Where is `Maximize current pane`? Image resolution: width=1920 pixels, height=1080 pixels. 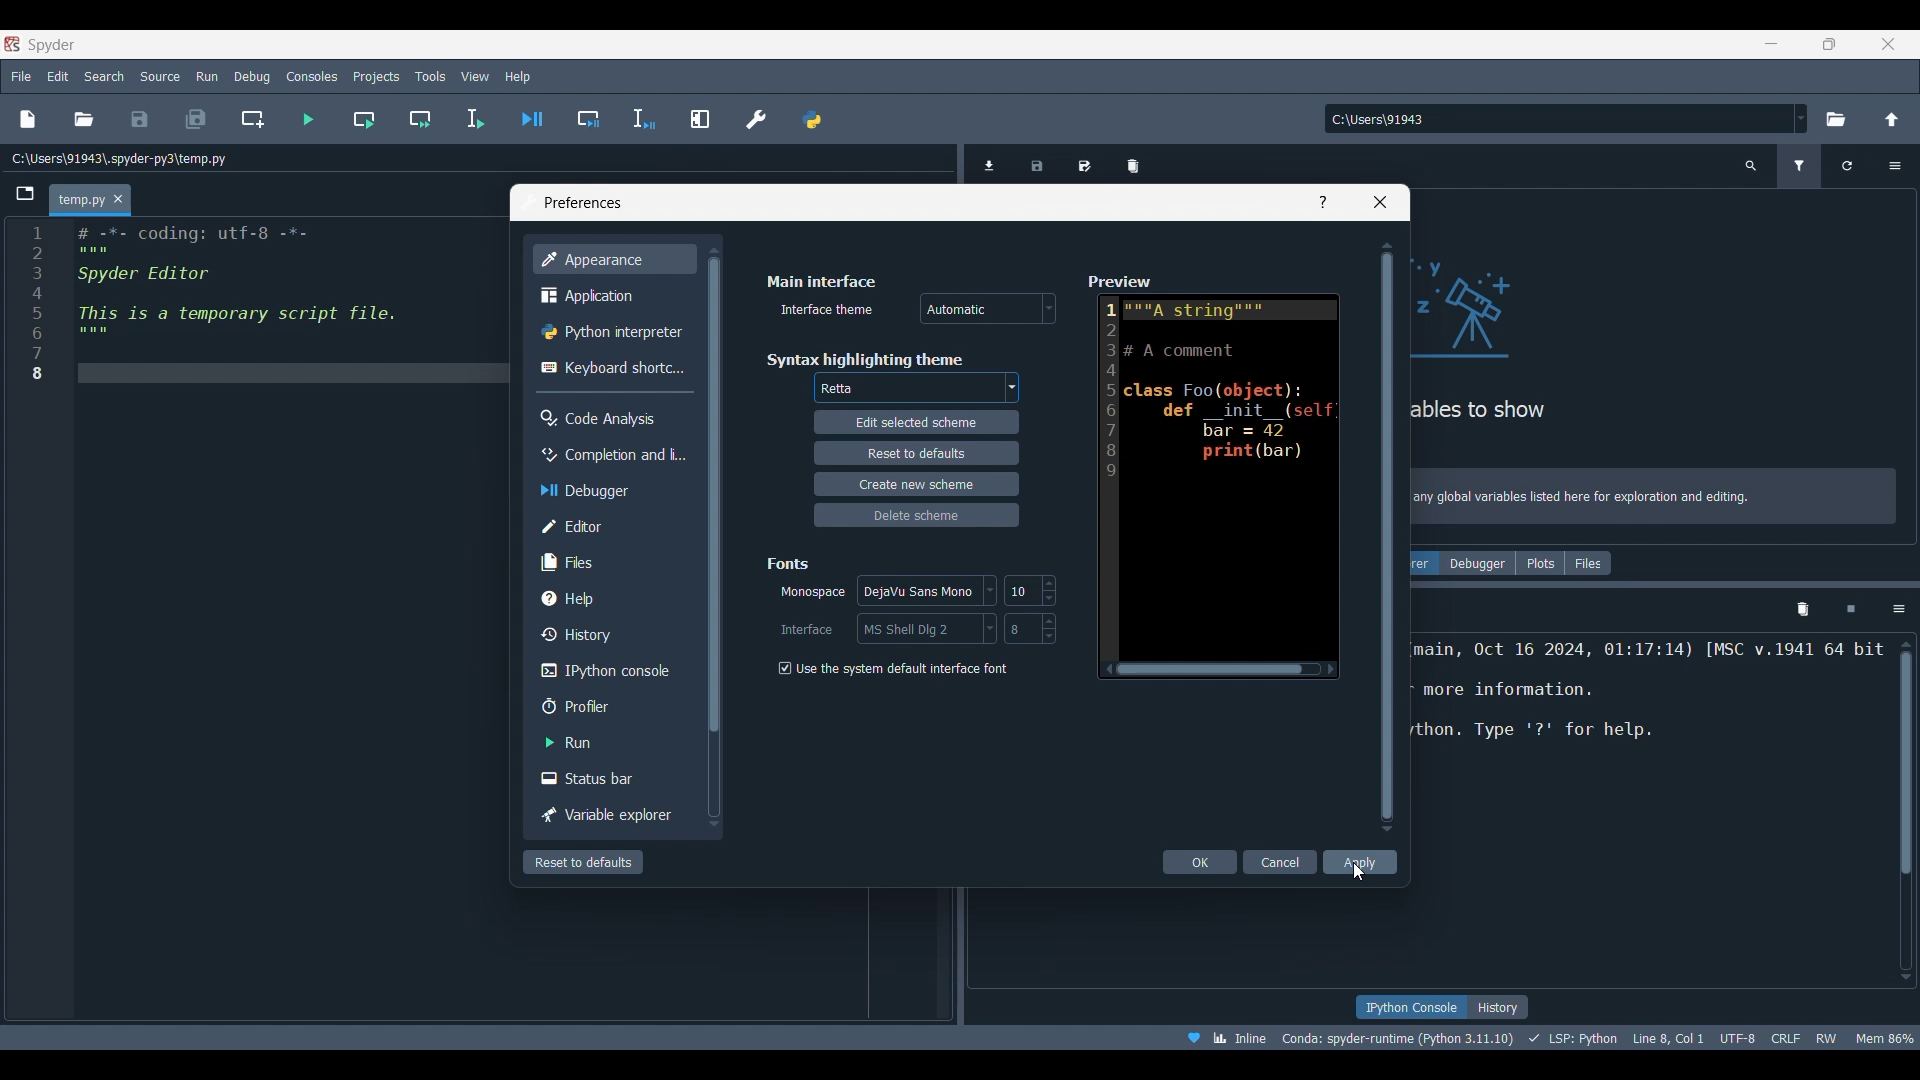
Maximize current pane is located at coordinates (700, 118).